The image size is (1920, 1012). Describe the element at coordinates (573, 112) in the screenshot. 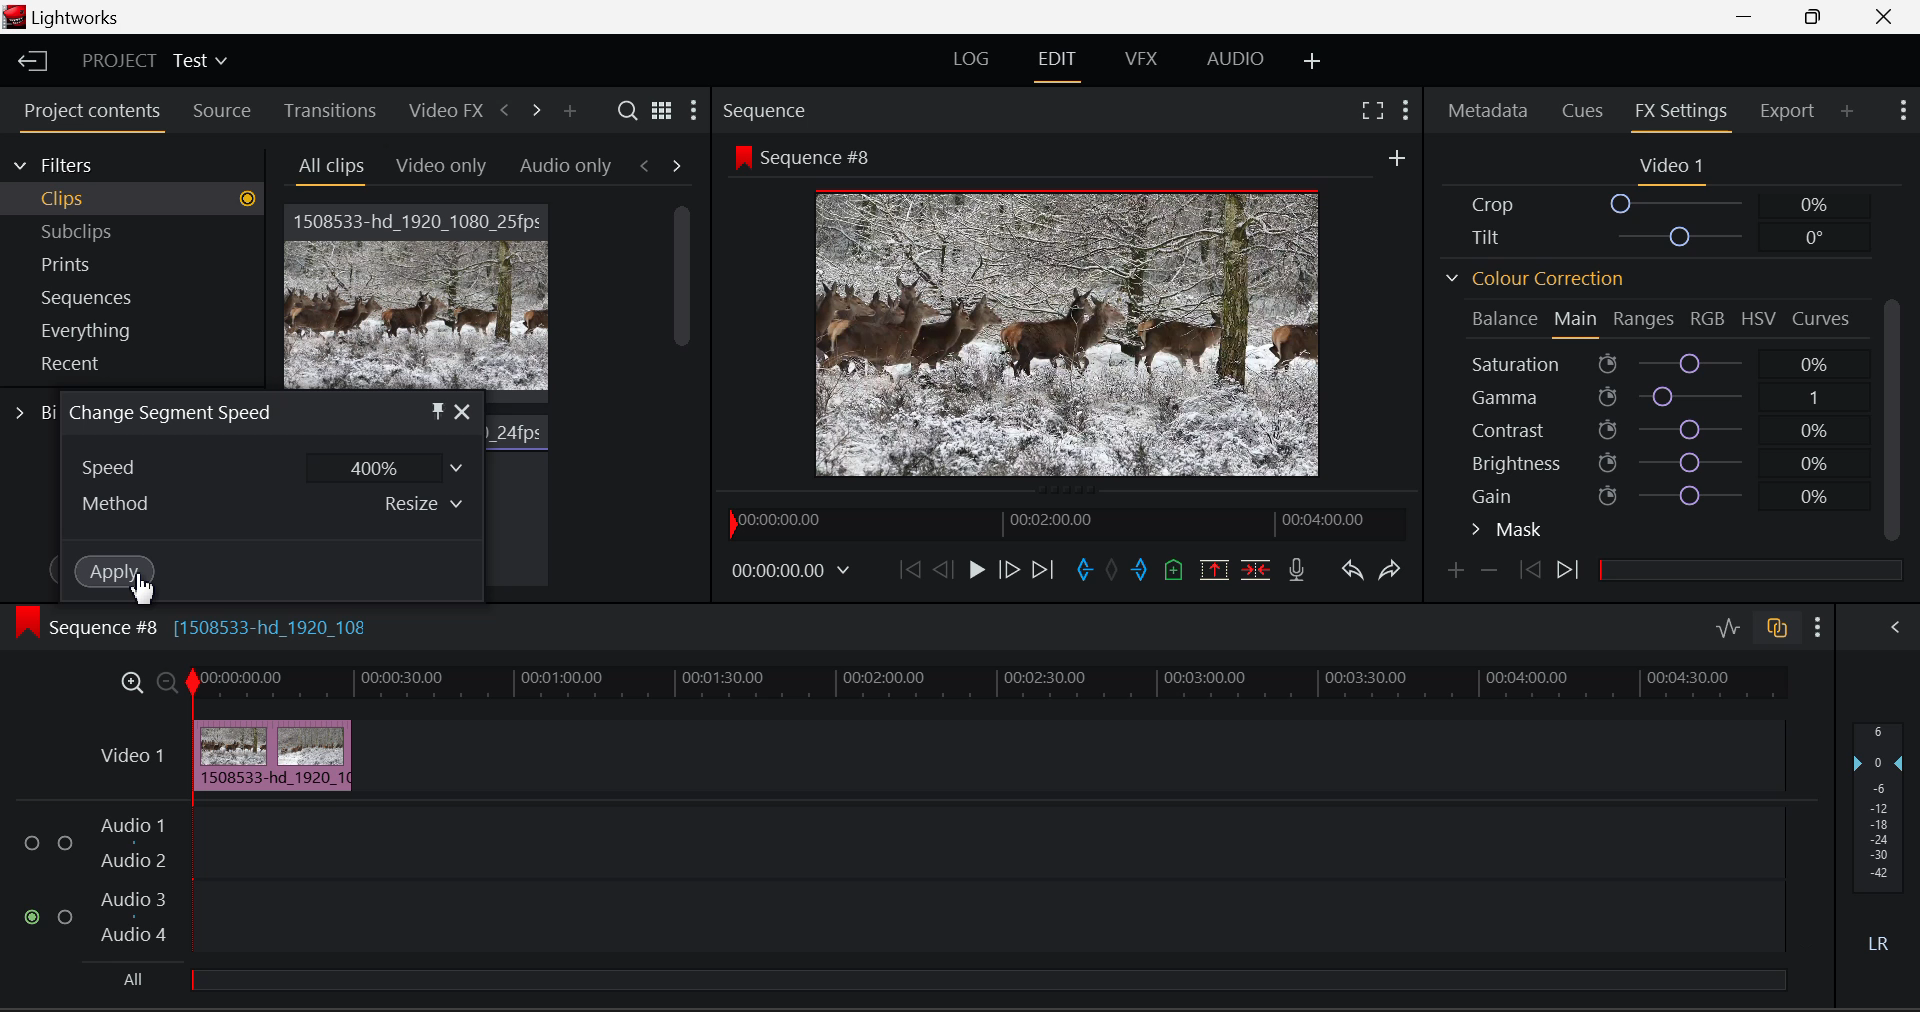

I see `Add panel` at that location.